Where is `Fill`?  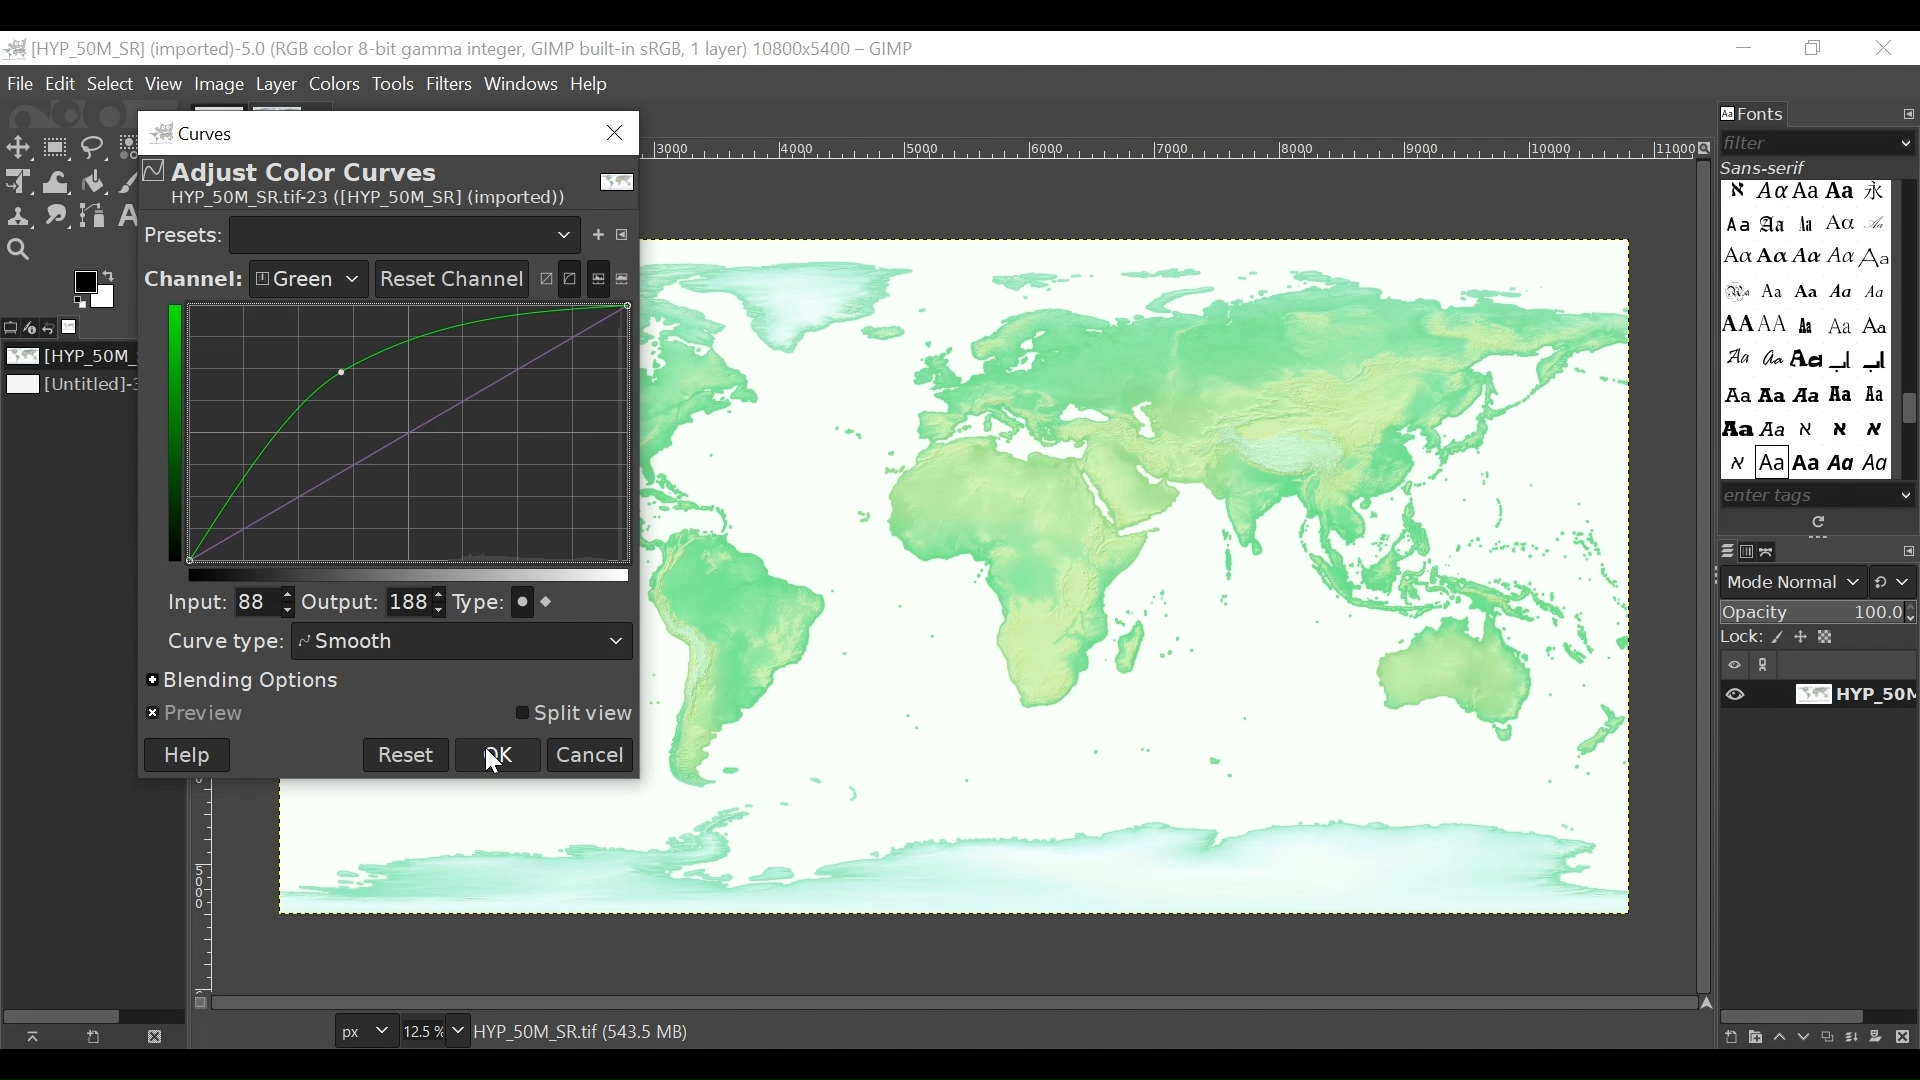 Fill is located at coordinates (92, 184).